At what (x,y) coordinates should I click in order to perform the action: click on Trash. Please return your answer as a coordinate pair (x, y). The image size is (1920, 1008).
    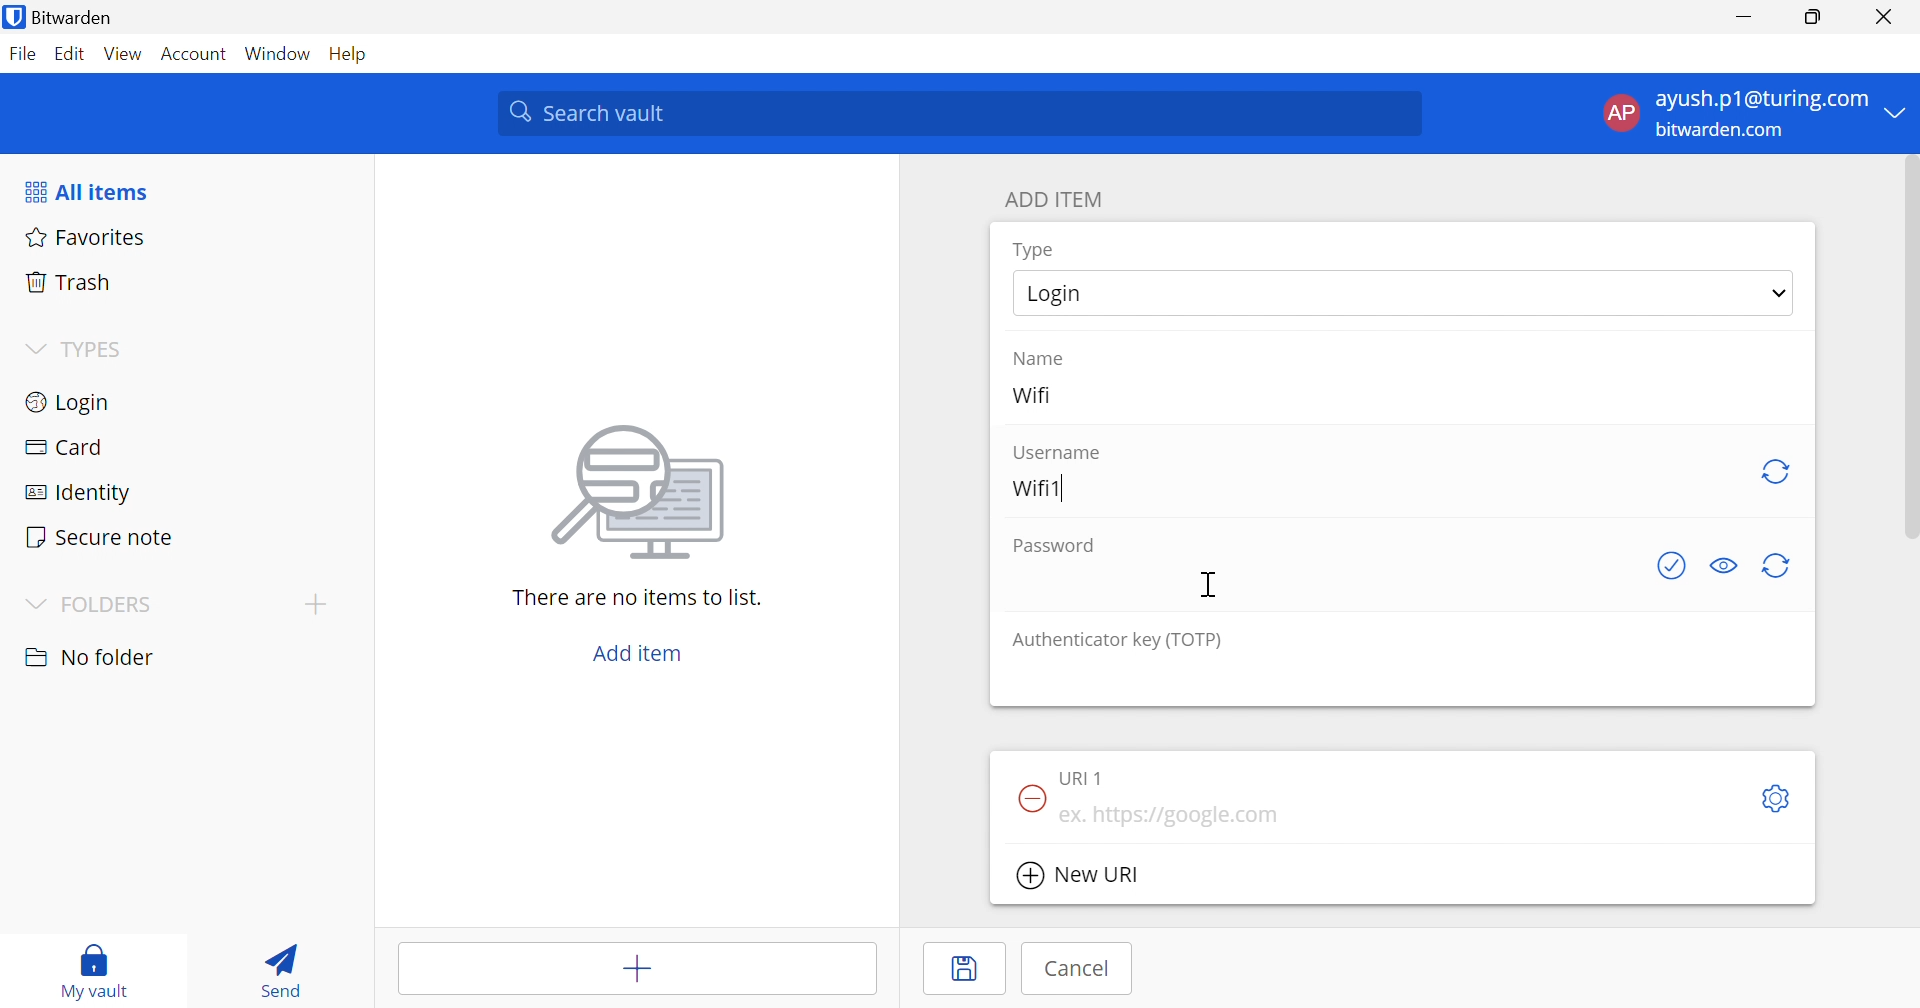
    Looking at the image, I should click on (69, 279).